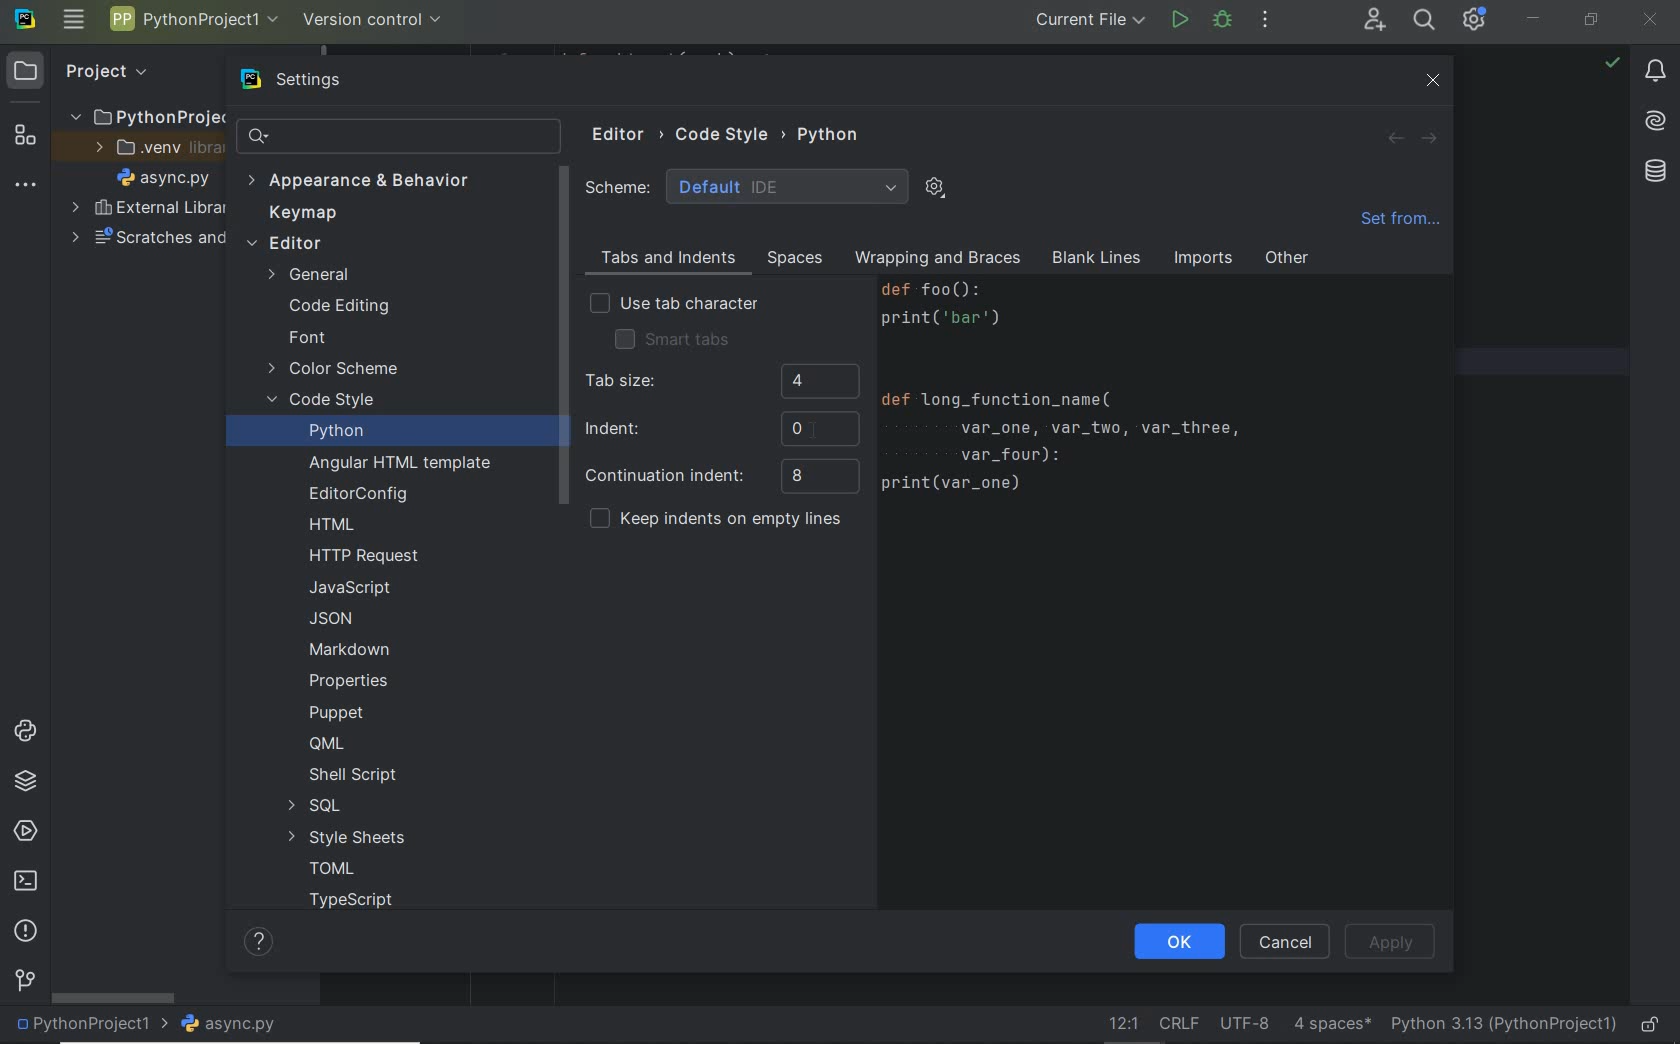 The height and width of the screenshot is (1044, 1680). Describe the element at coordinates (1093, 22) in the screenshot. I see `current file` at that location.